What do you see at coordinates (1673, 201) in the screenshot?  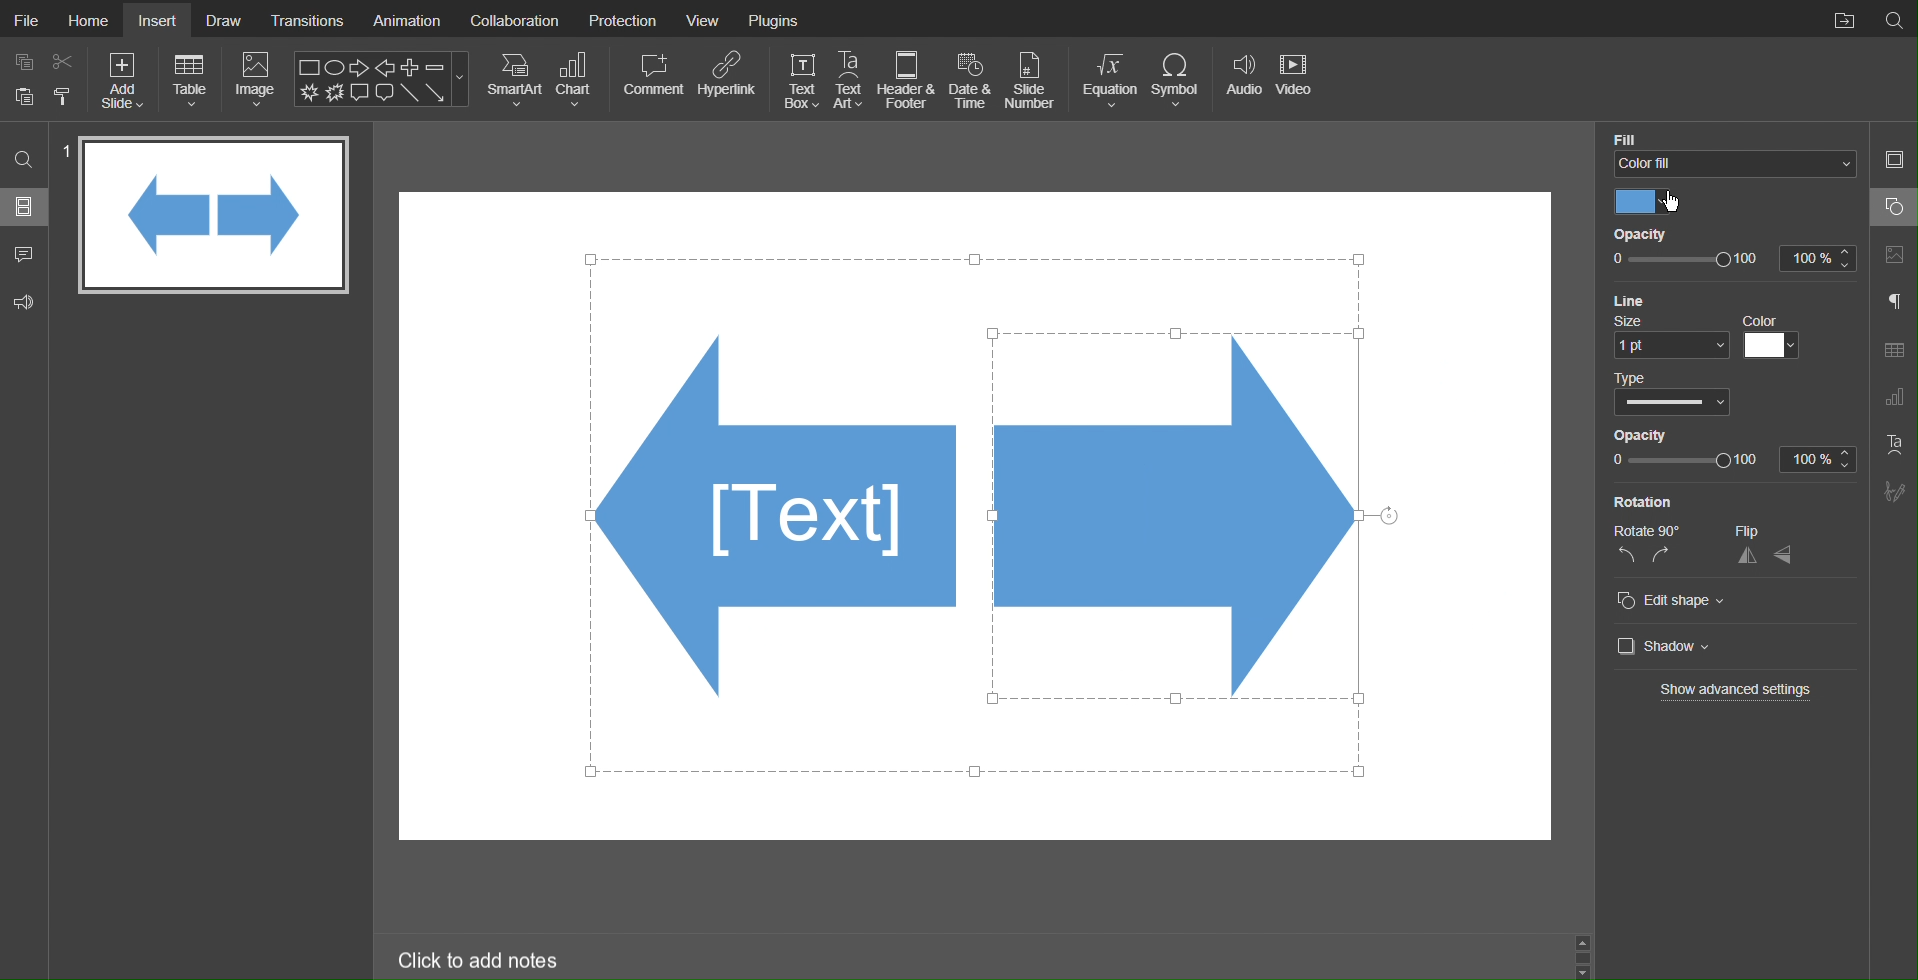 I see `cursor` at bounding box center [1673, 201].